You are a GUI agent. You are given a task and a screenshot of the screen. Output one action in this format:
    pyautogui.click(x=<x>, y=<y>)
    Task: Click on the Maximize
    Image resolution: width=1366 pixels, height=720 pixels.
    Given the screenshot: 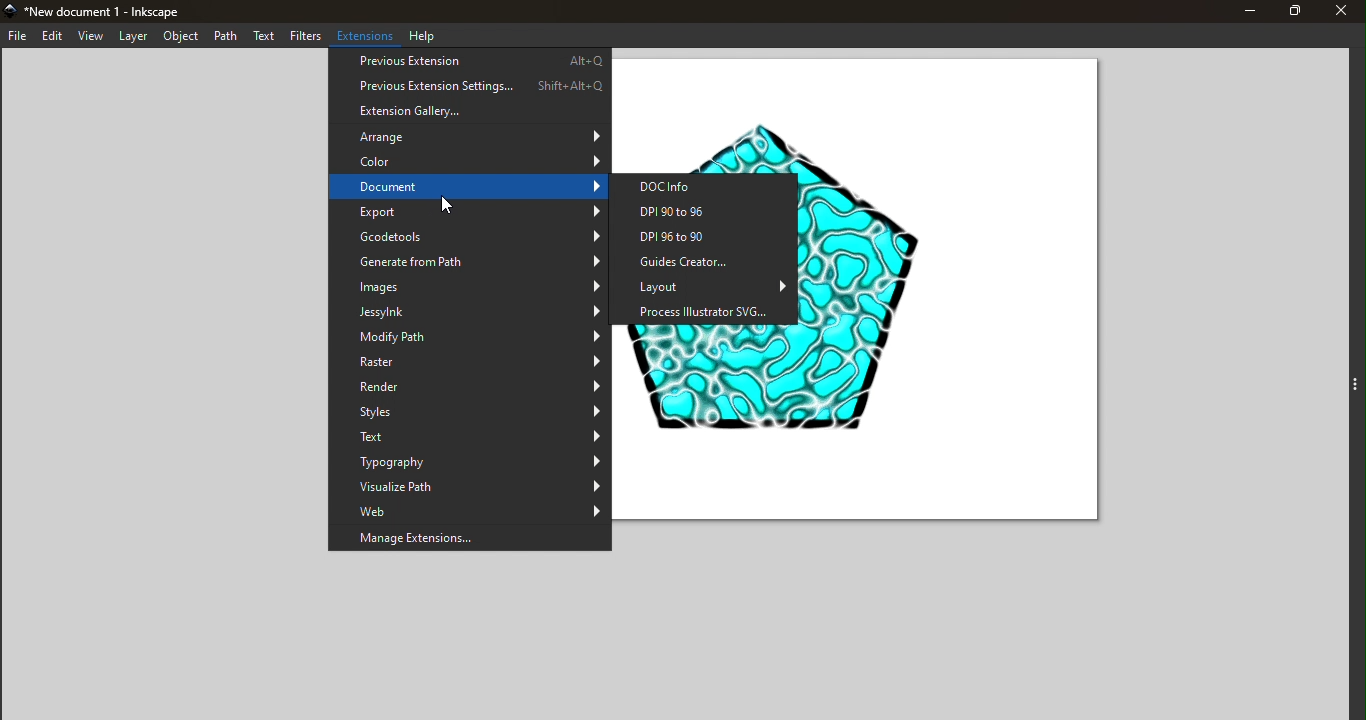 What is the action you would take?
    pyautogui.click(x=1286, y=11)
    